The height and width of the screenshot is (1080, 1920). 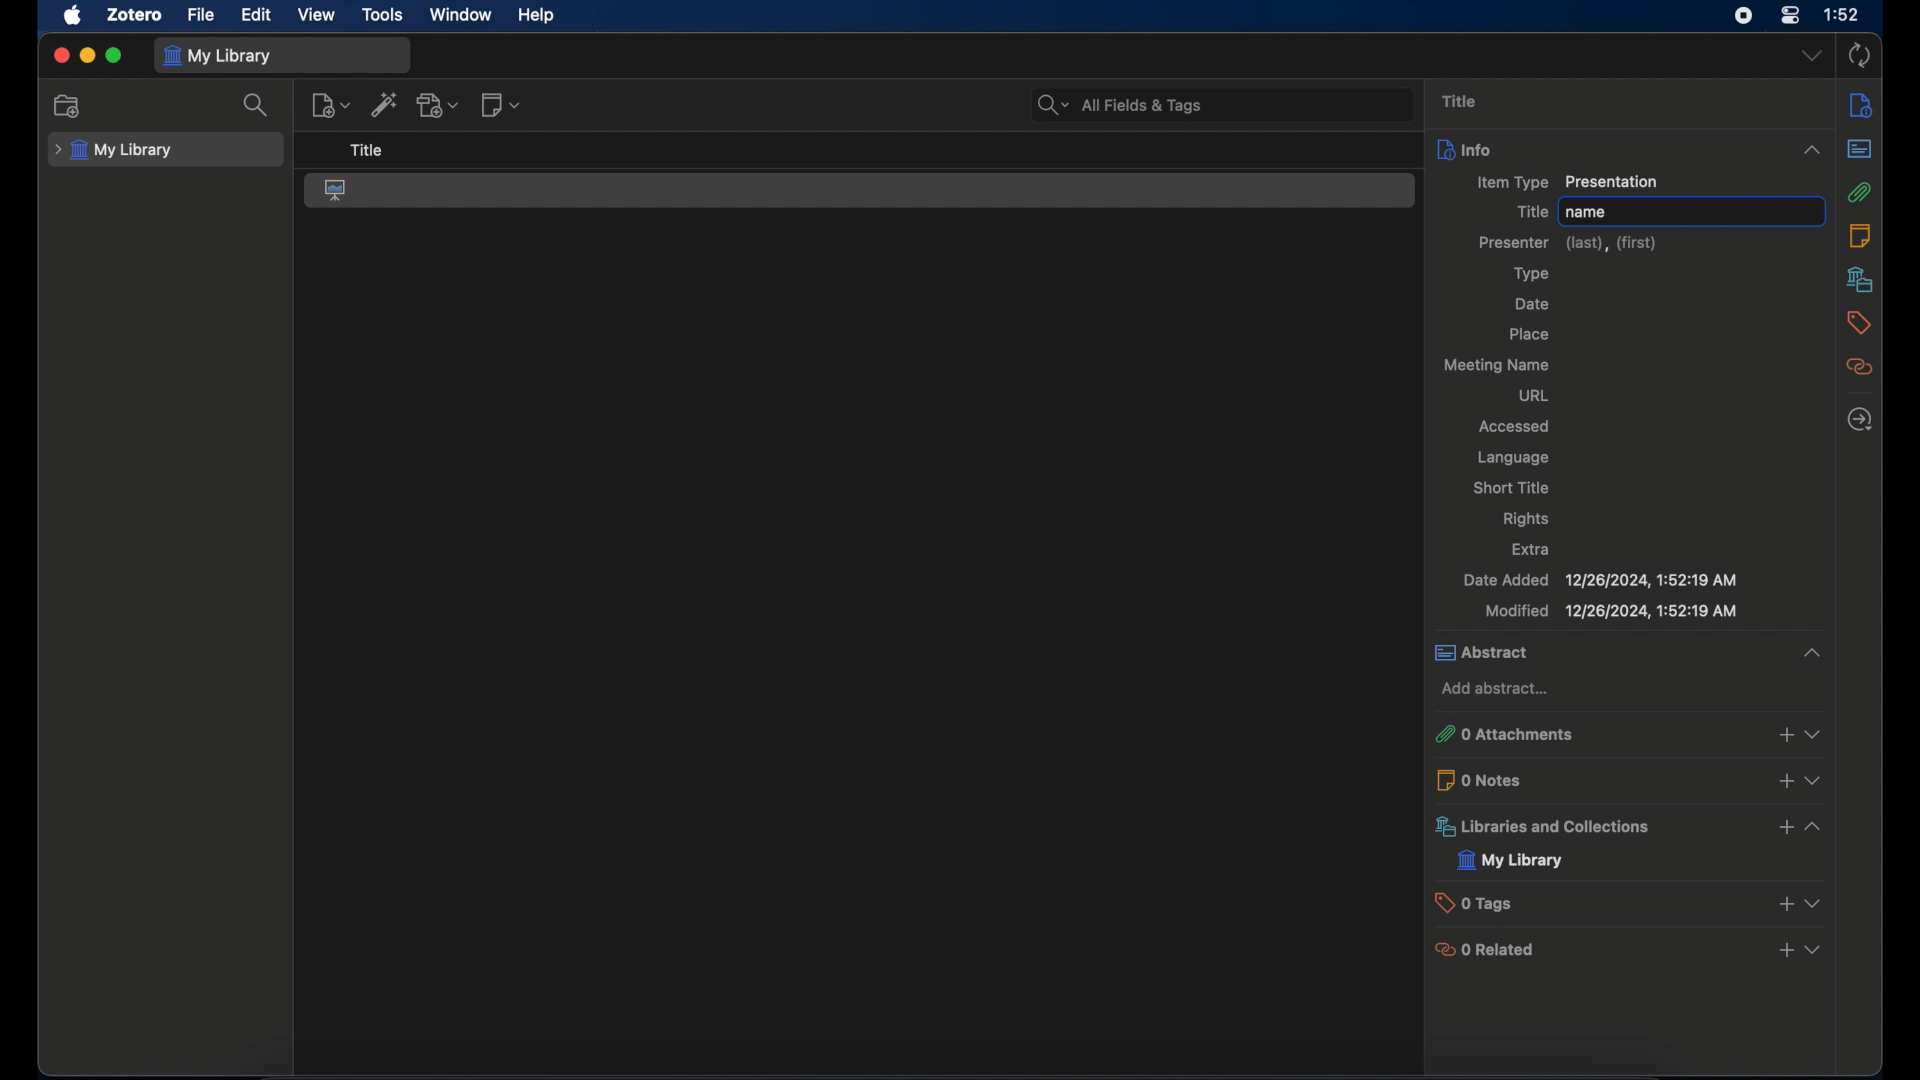 I want to click on window, so click(x=462, y=14).